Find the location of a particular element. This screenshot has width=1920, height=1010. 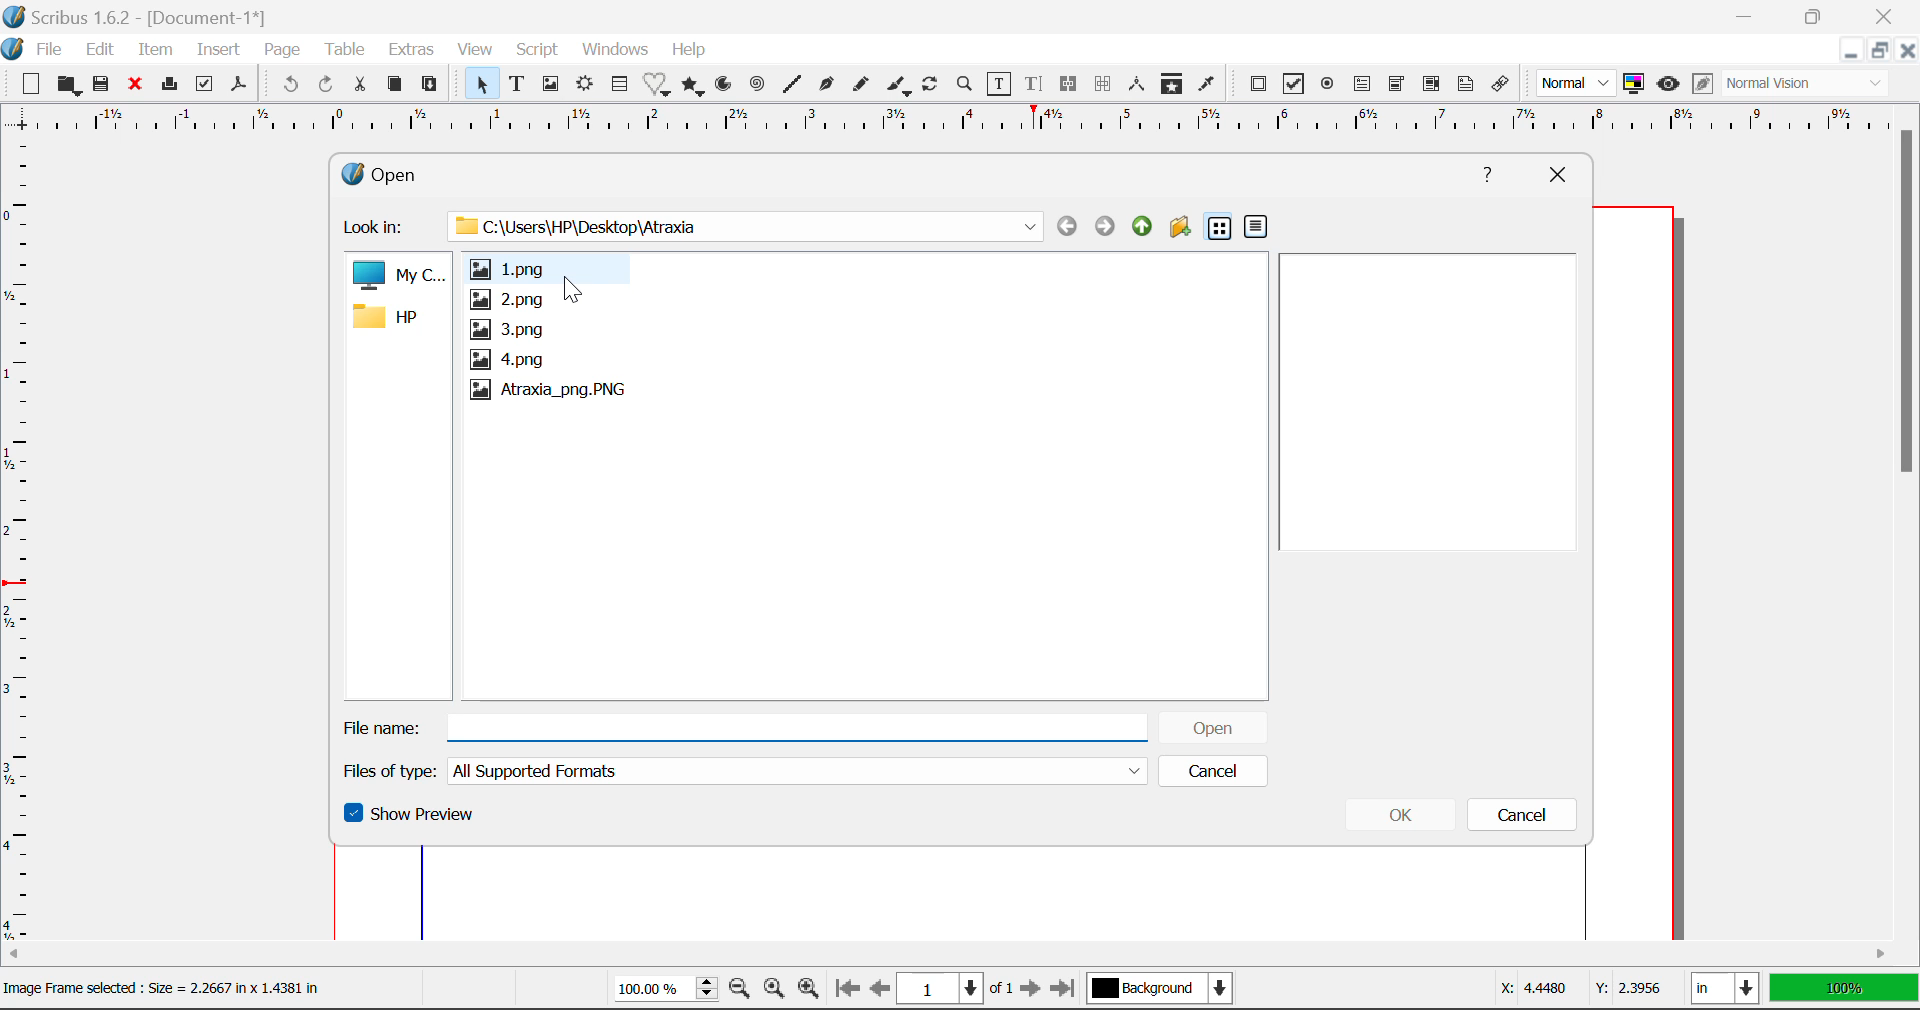

Open is located at coordinates (410, 171).